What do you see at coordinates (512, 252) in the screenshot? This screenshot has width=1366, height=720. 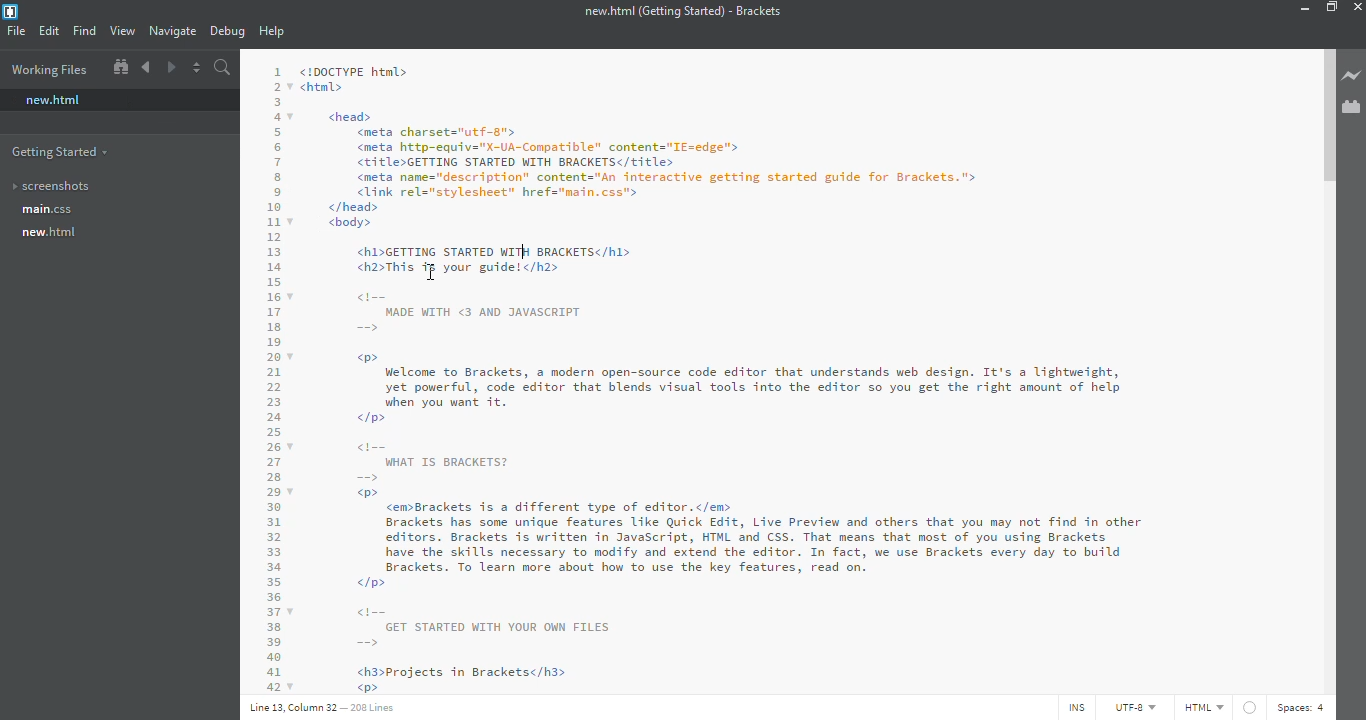 I see `word` at bounding box center [512, 252].